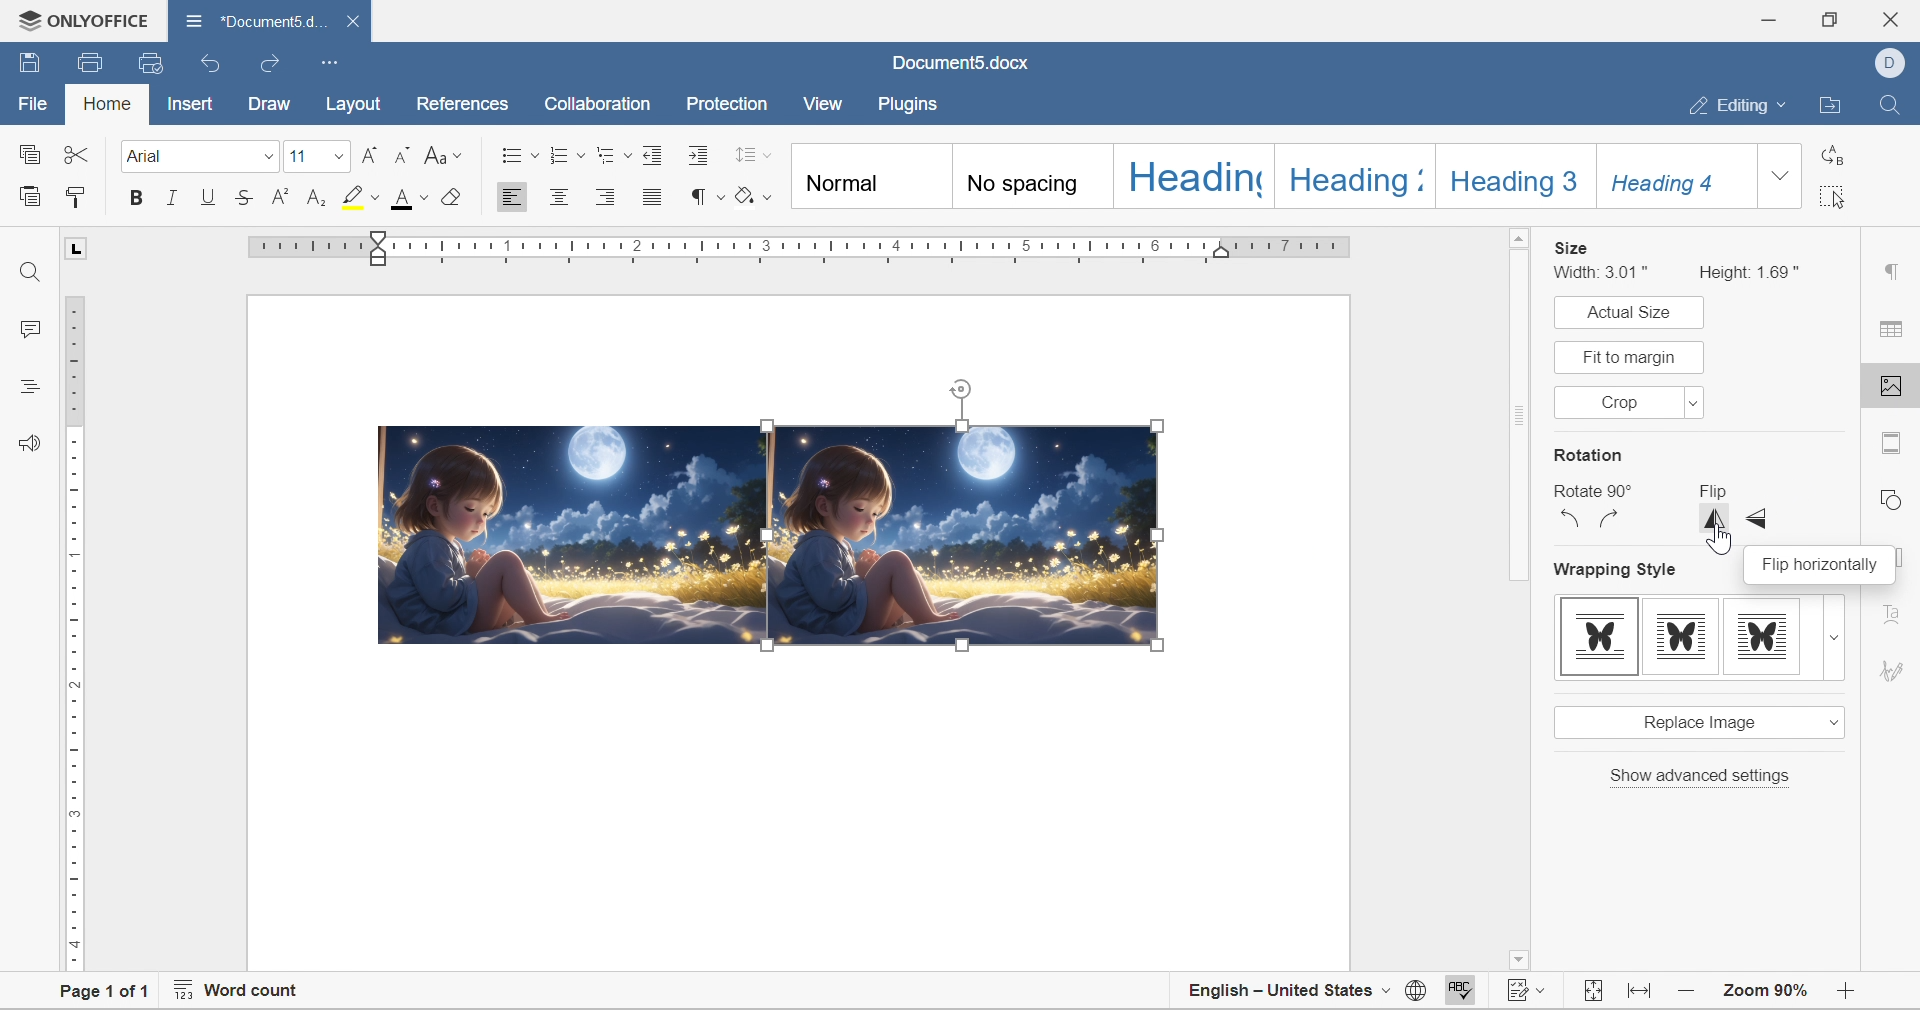 The image size is (1920, 1010). What do you see at coordinates (84, 20) in the screenshot?
I see `ONLYOFFICE` at bounding box center [84, 20].